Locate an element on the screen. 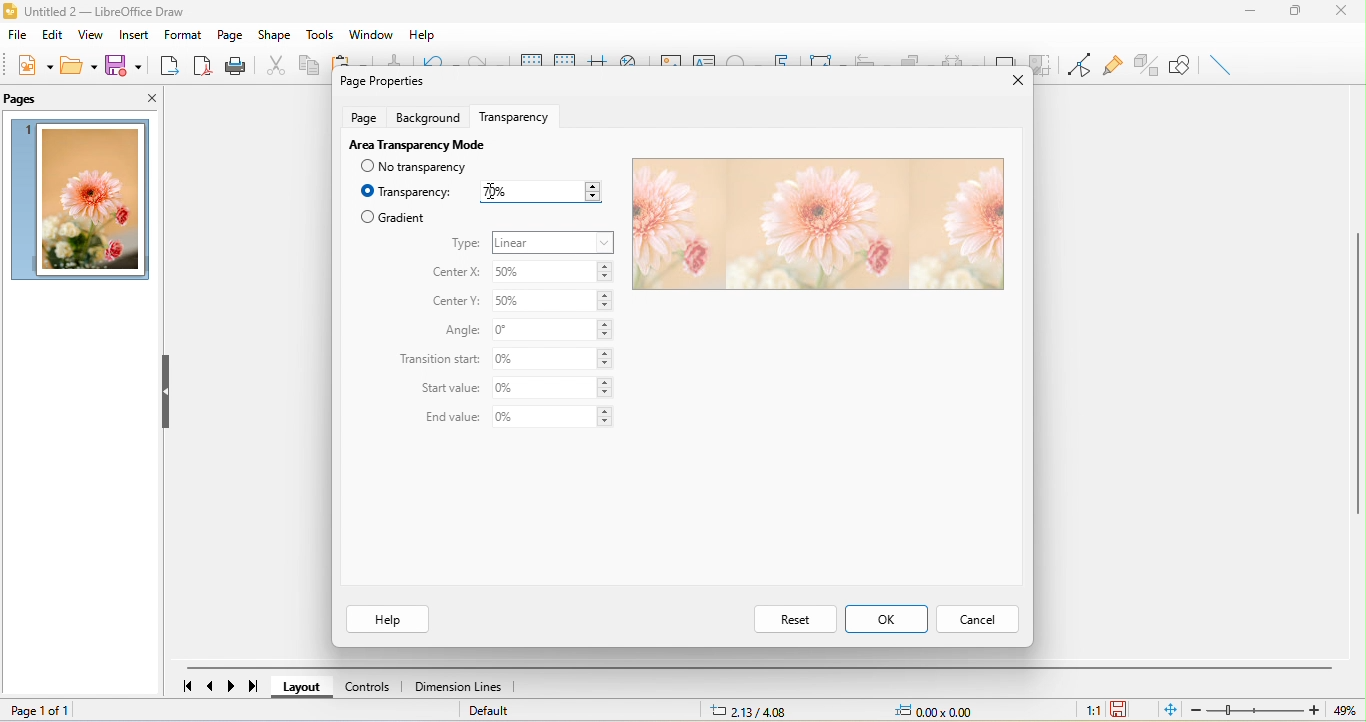 The image size is (1366, 722). pages is located at coordinates (25, 100).